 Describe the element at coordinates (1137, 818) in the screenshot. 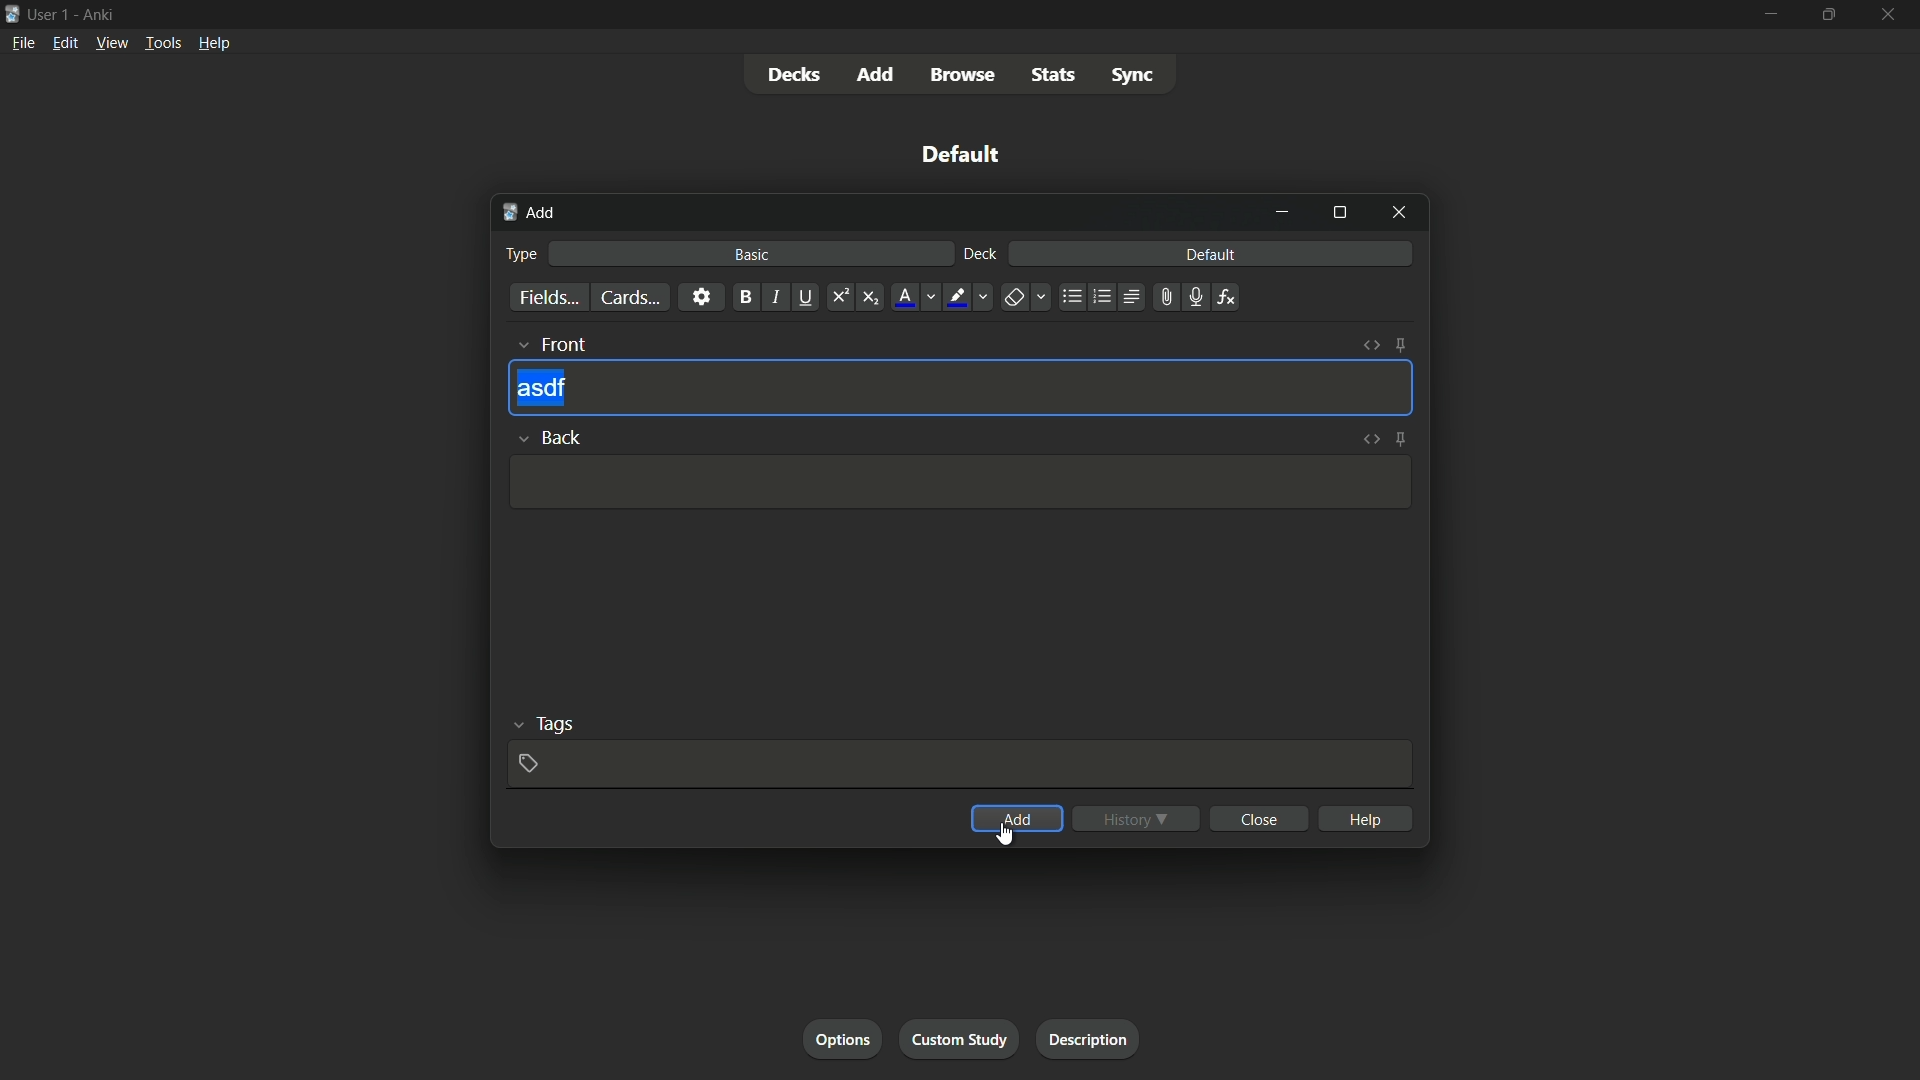

I see `history` at that location.